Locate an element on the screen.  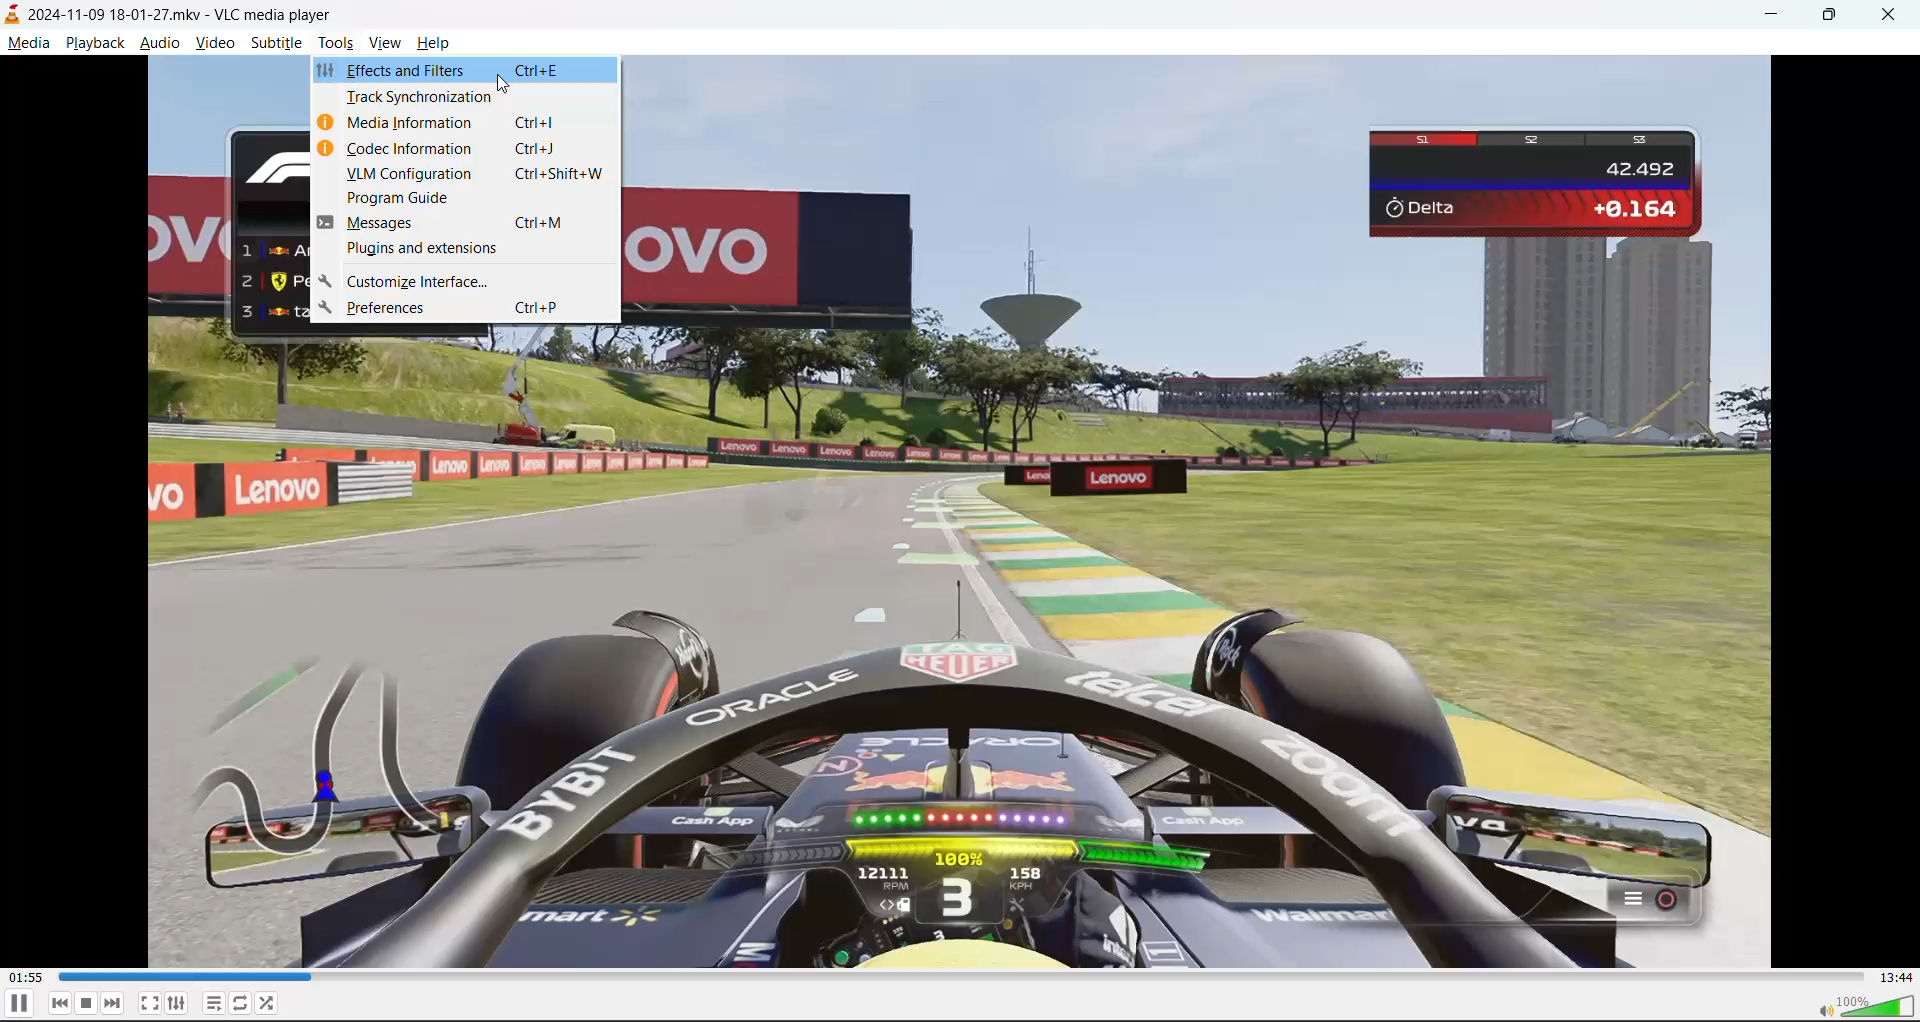
close is located at coordinates (1891, 15).